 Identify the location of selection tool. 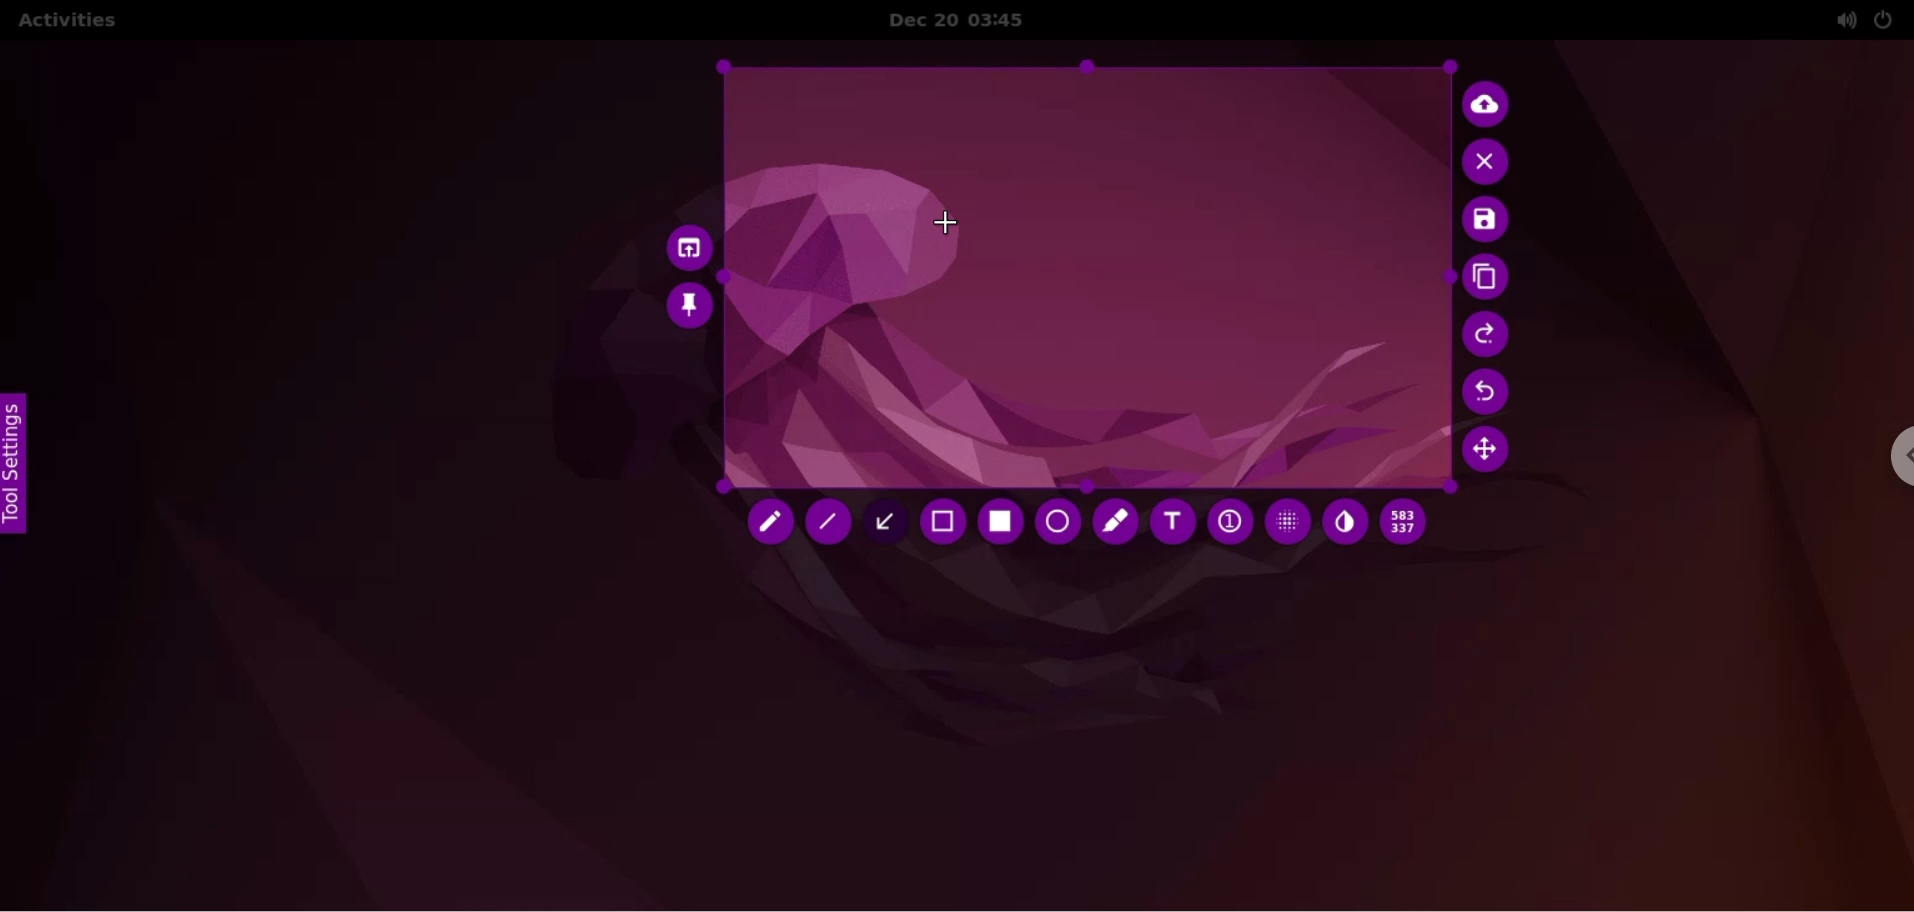
(946, 525).